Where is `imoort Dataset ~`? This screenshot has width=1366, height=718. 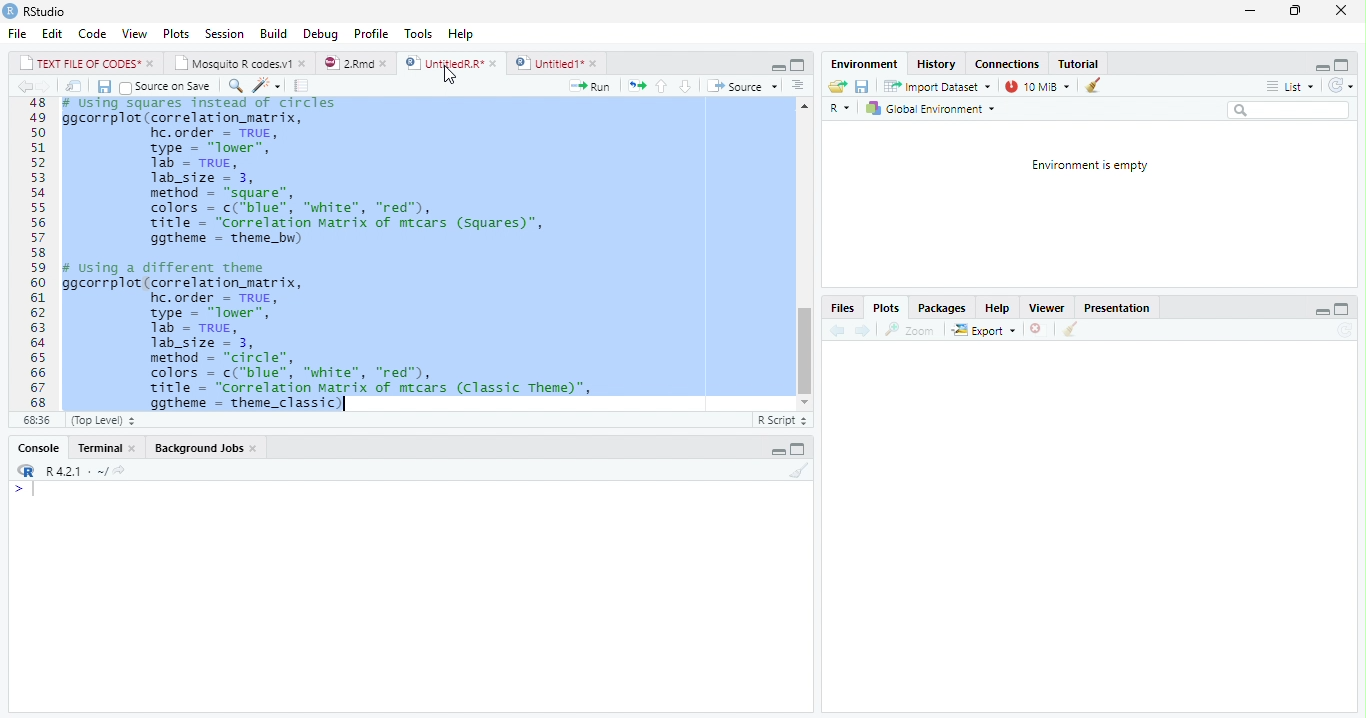
imoort Dataset ~ is located at coordinates (941, 87).